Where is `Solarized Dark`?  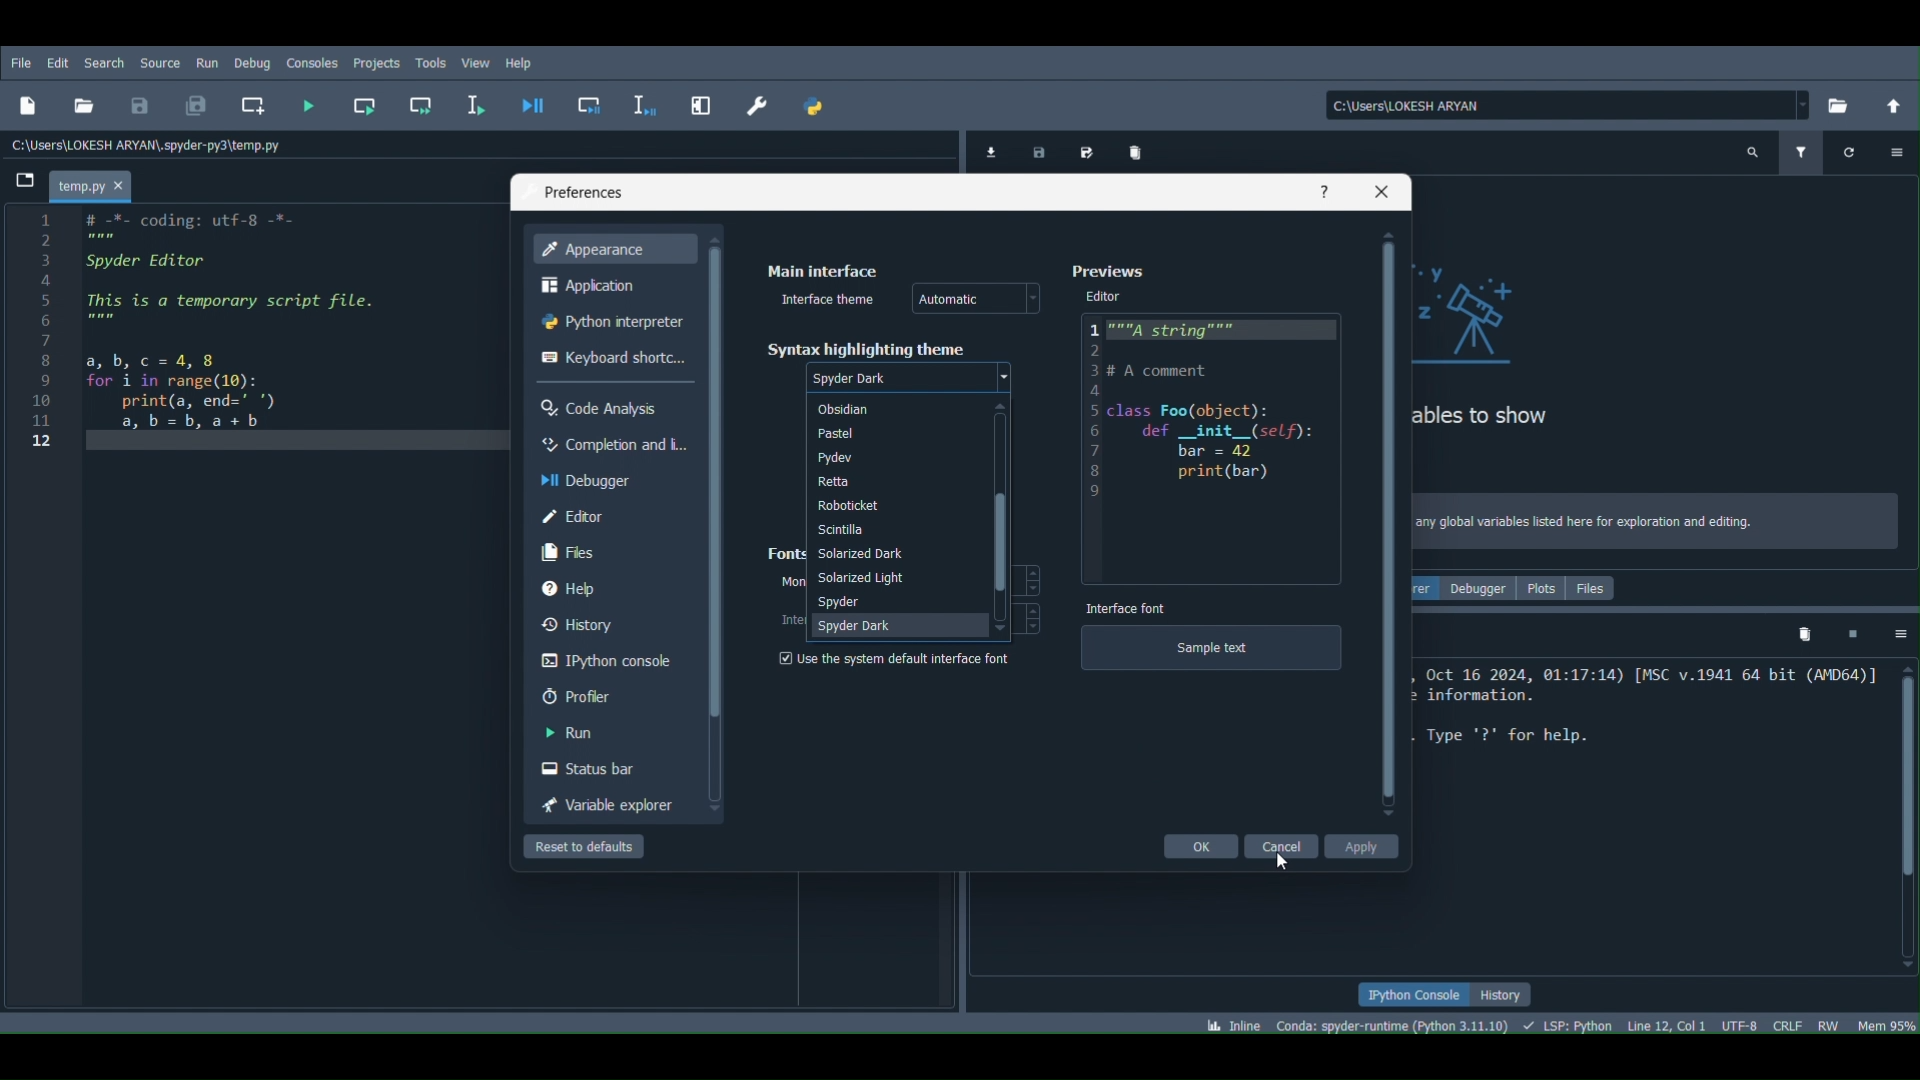
Solarized Dark is located at coordinates (893, 553).